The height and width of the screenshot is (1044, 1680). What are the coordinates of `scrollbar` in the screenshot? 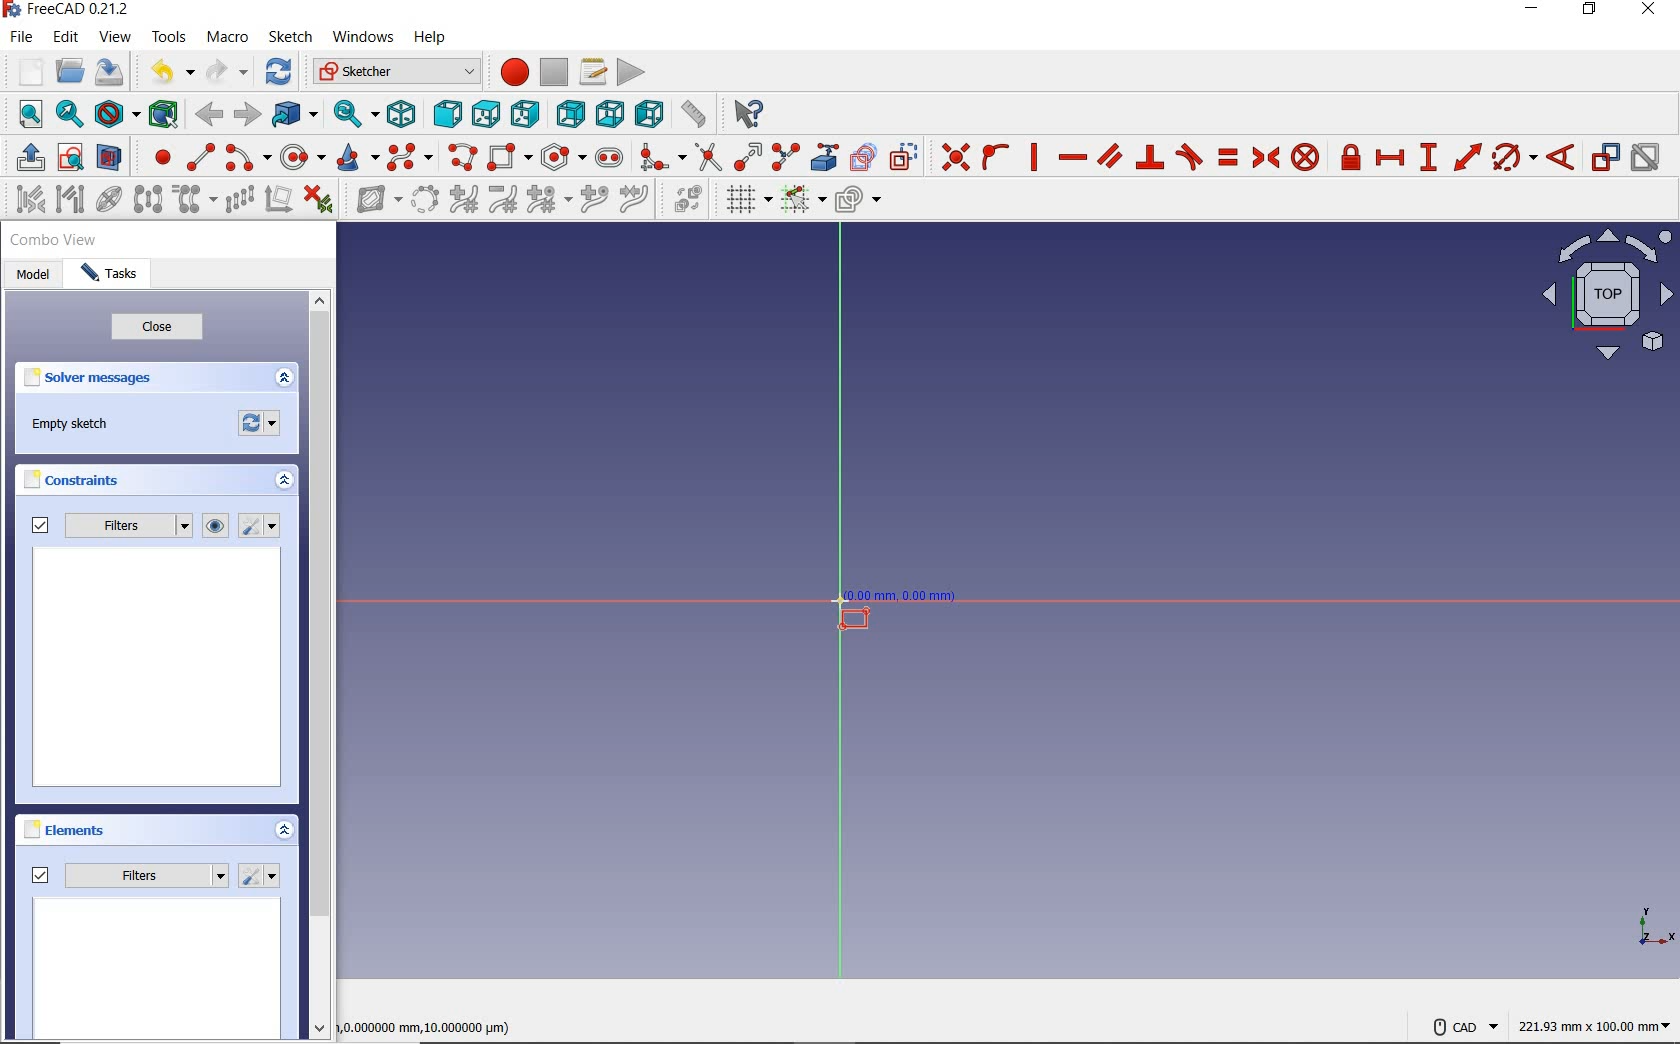 It's located at (320, 667).